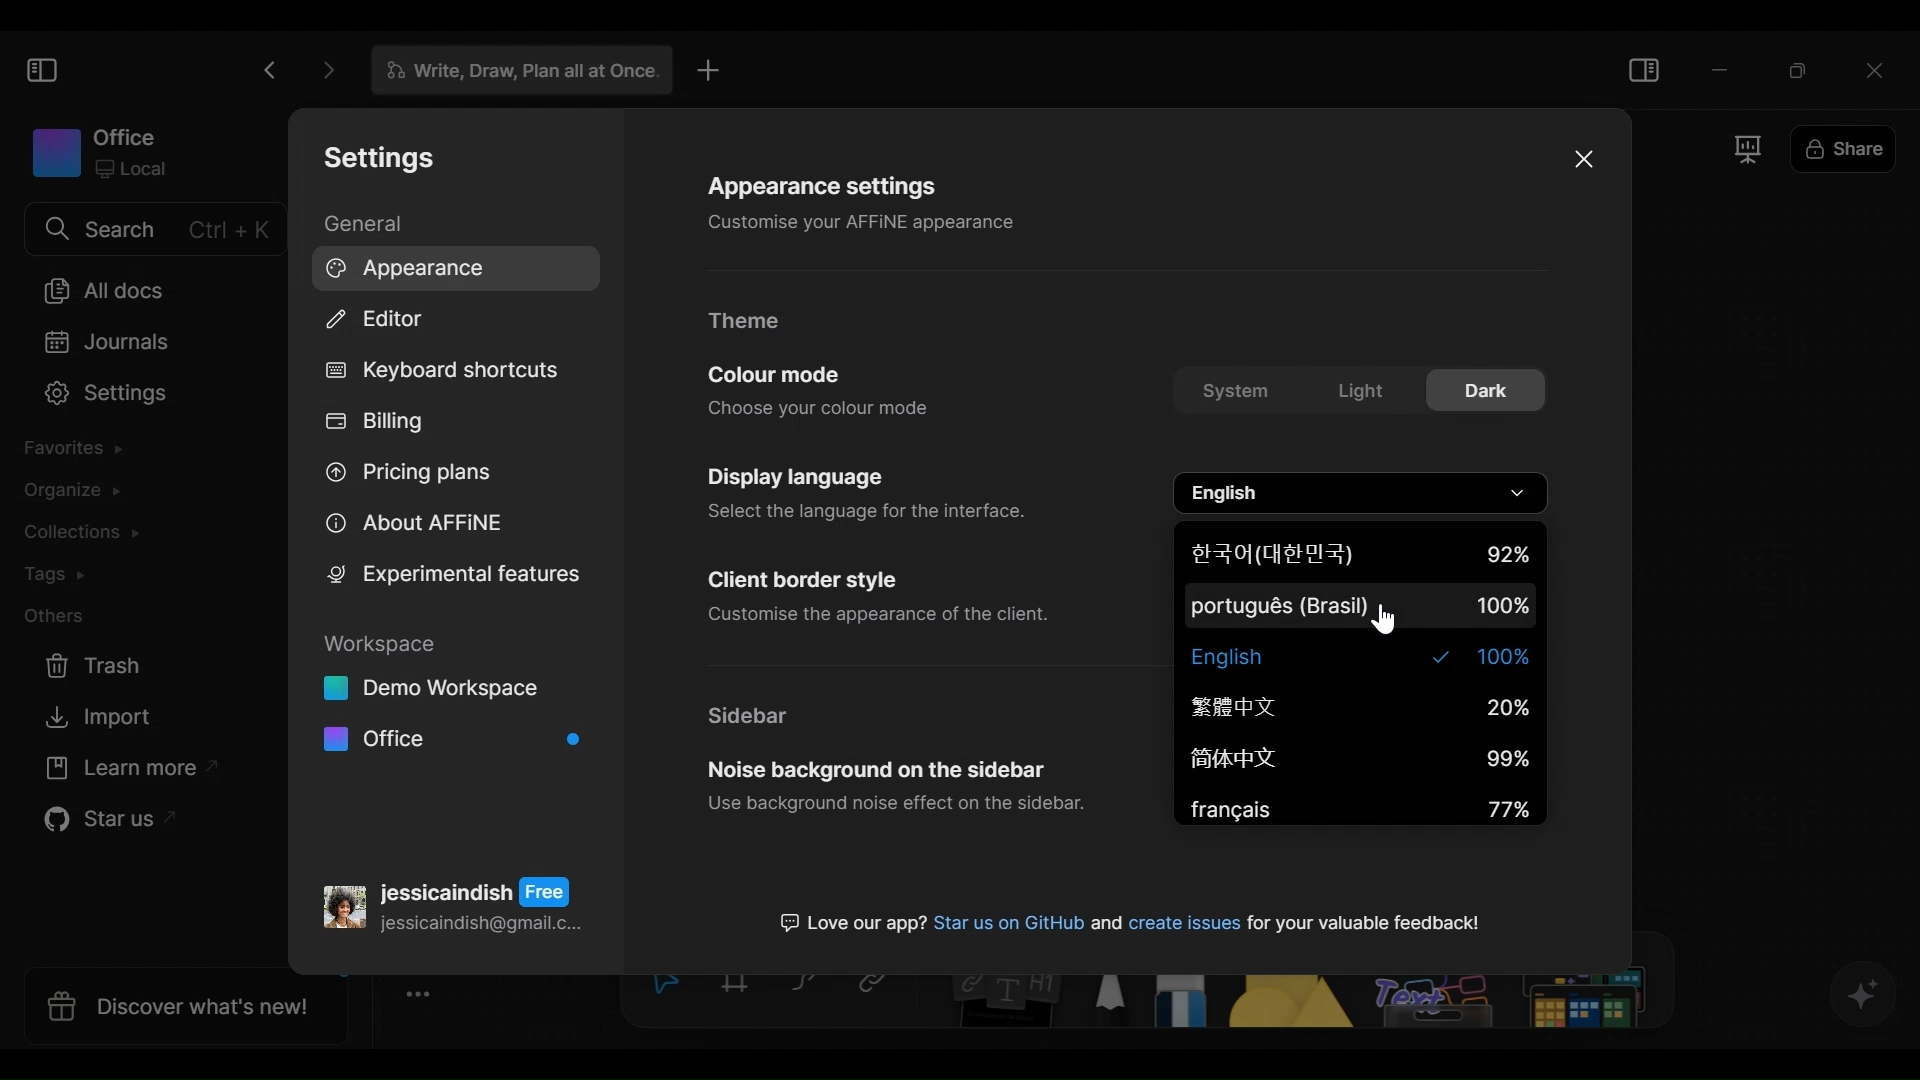 Image resolution: width=1920 pixels, height=1080 pixels. I want to click on Pen, so click(1111, 1003).